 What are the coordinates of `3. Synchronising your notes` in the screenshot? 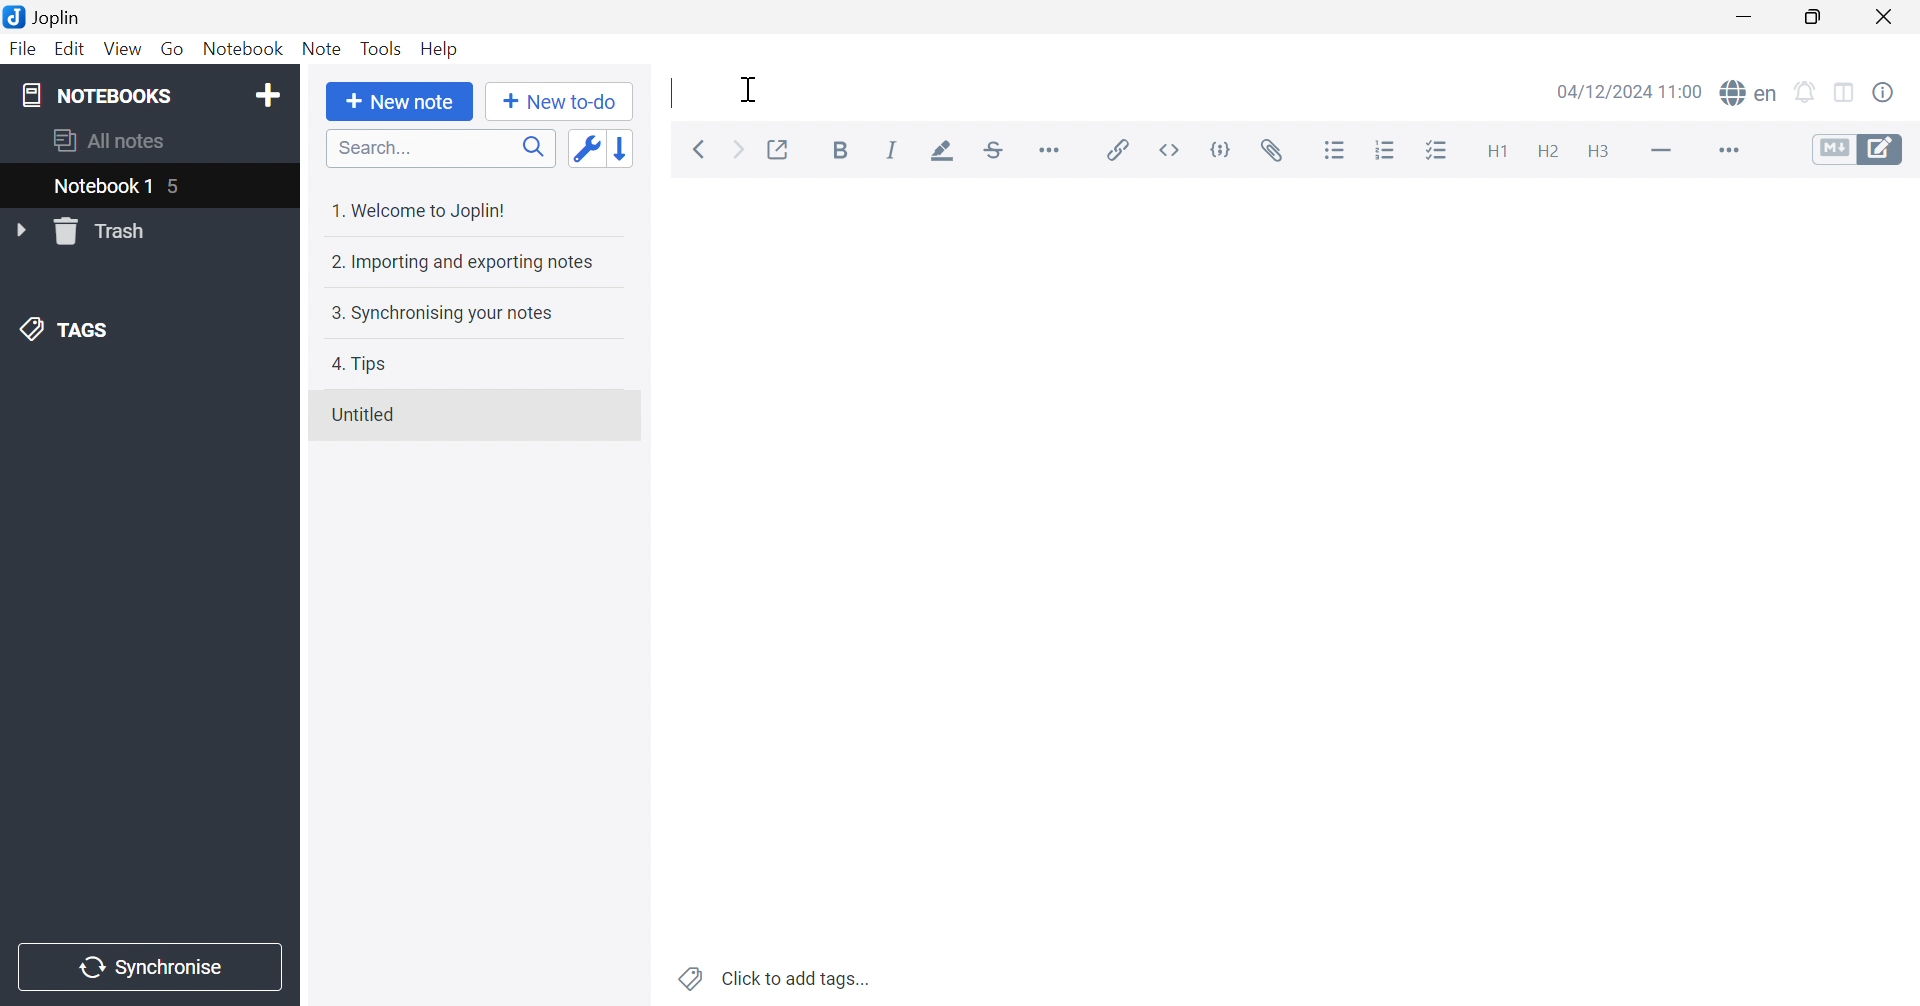 It's located at (445, 314).